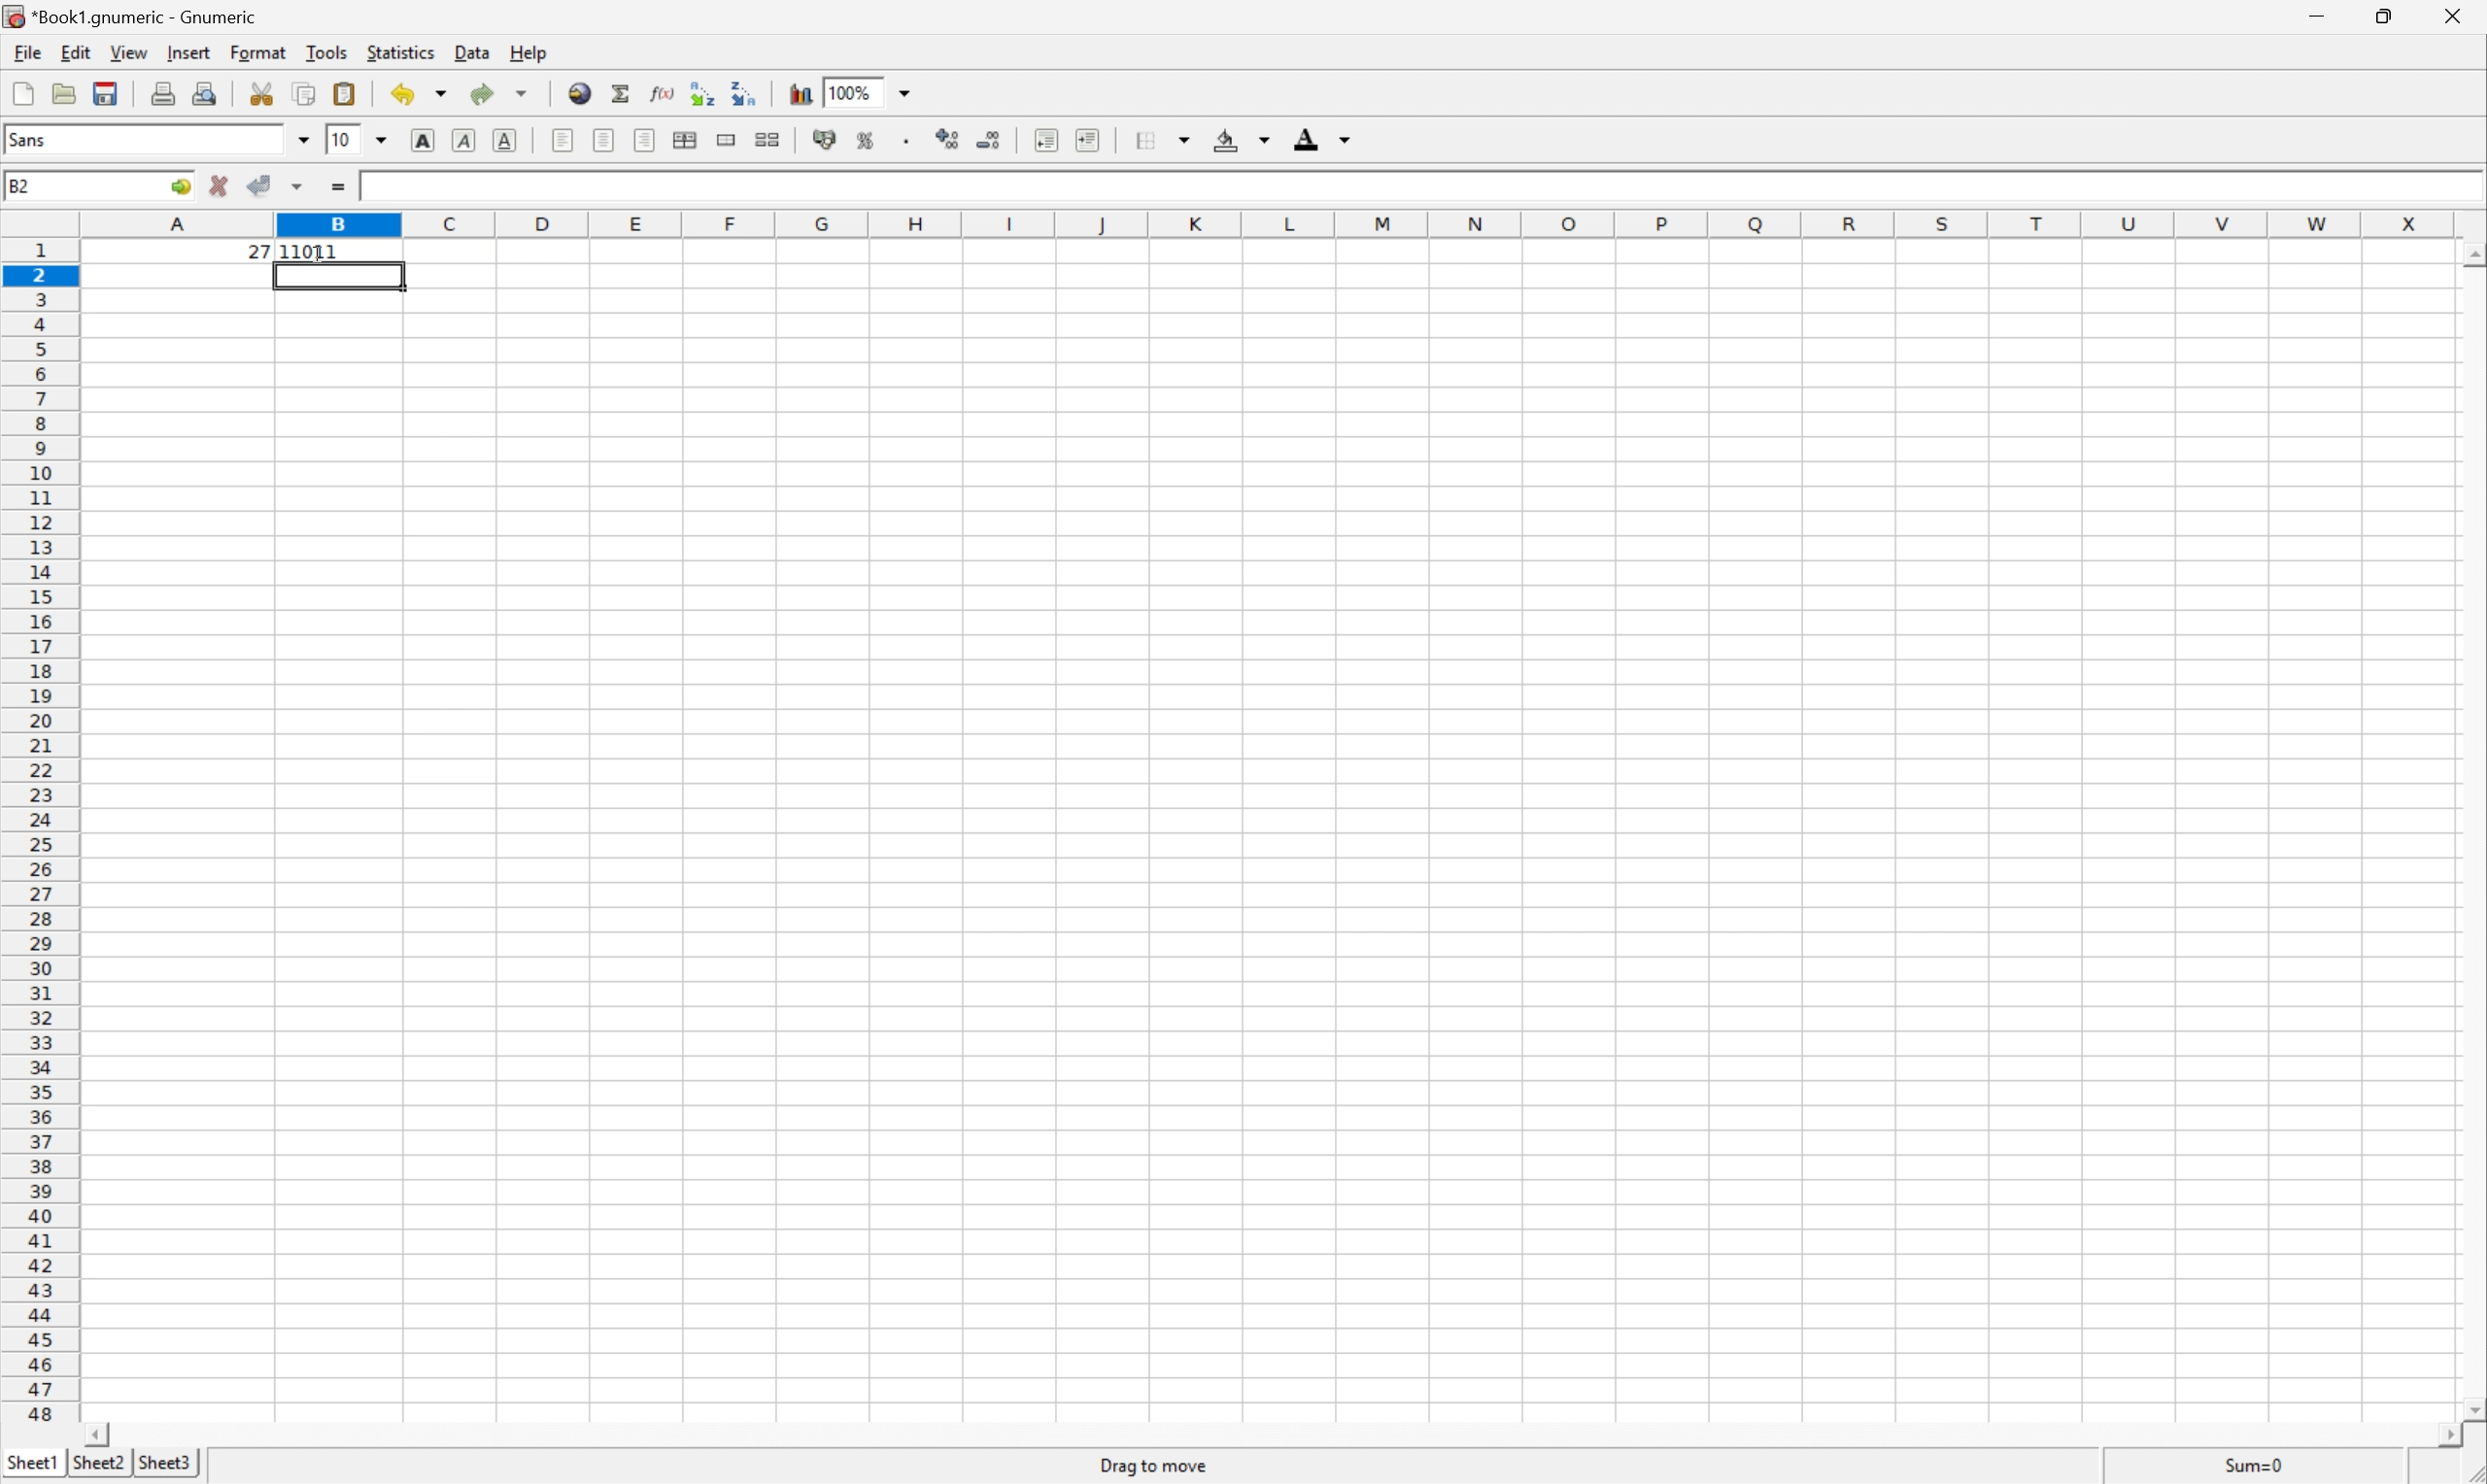  Describe the element at coordinates (908, 140) in the screenshot. I see `Set the format of the selected cells to include a thousands separator` at that location.